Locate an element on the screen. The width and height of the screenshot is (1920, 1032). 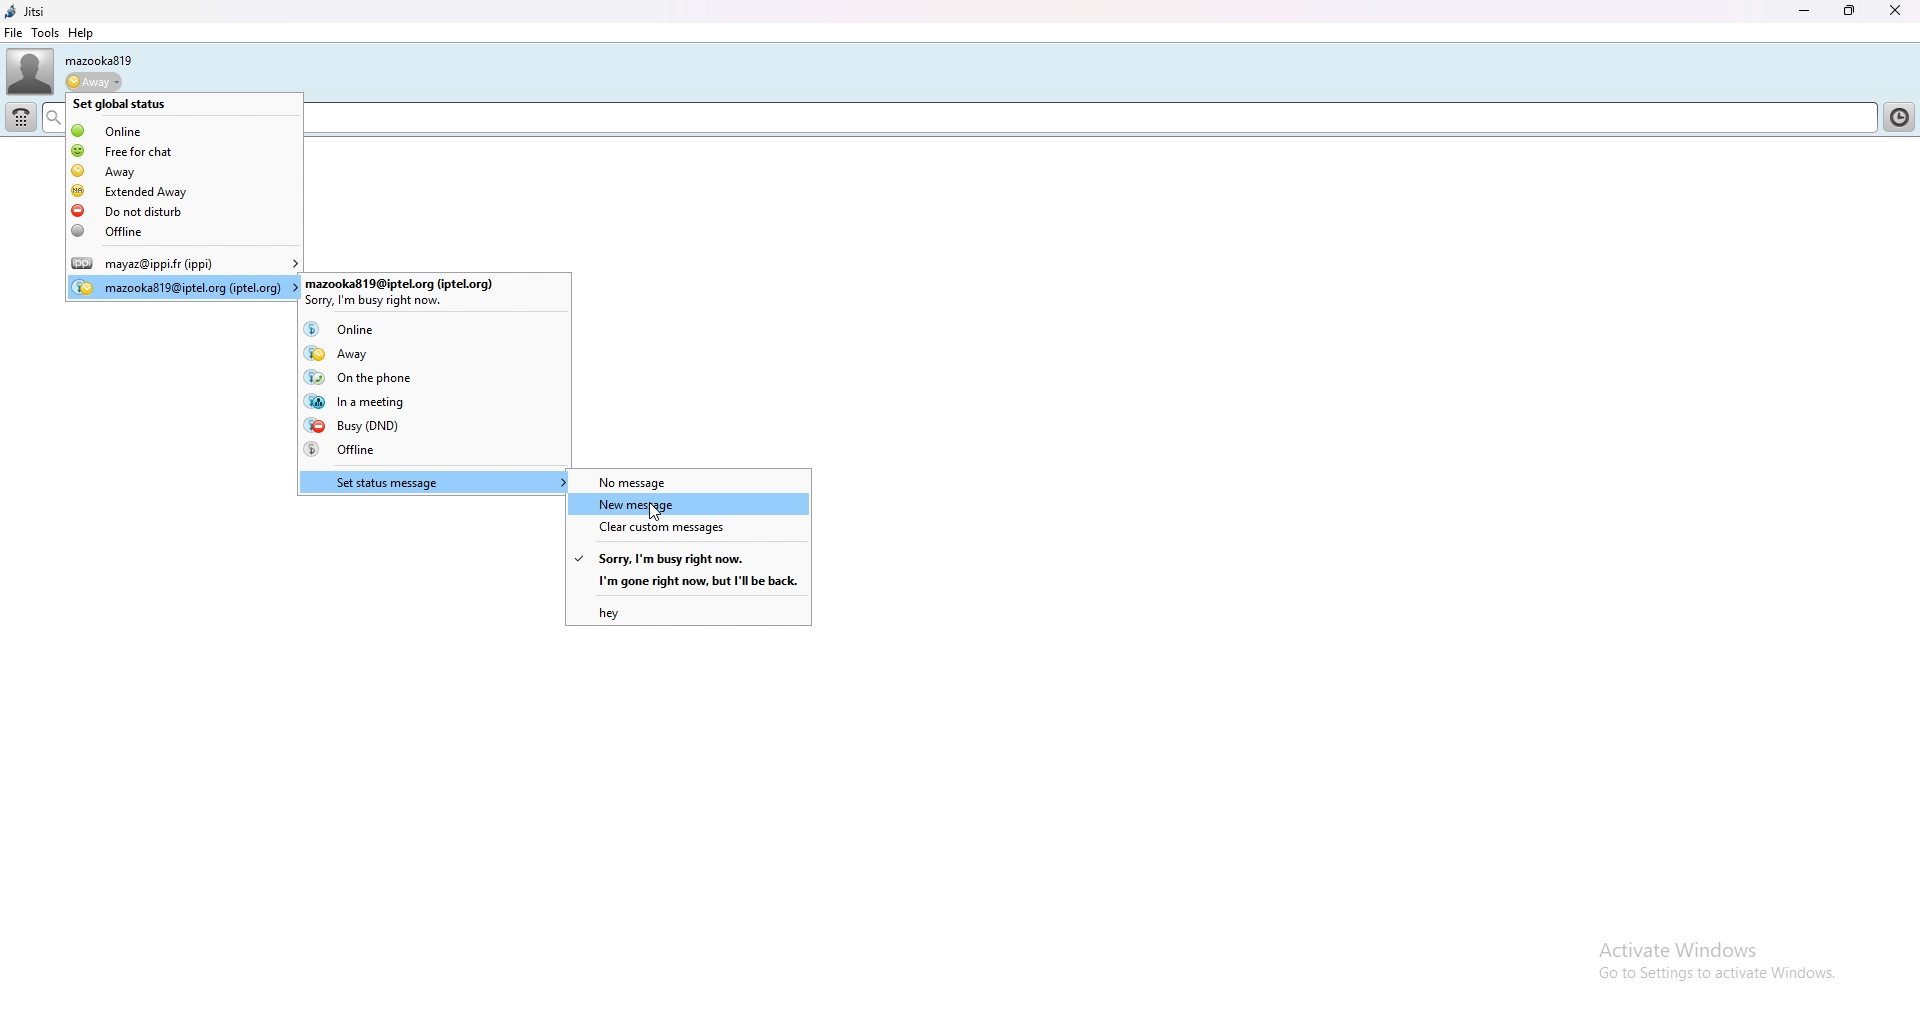
extended away is located at coordinates (183, 191).